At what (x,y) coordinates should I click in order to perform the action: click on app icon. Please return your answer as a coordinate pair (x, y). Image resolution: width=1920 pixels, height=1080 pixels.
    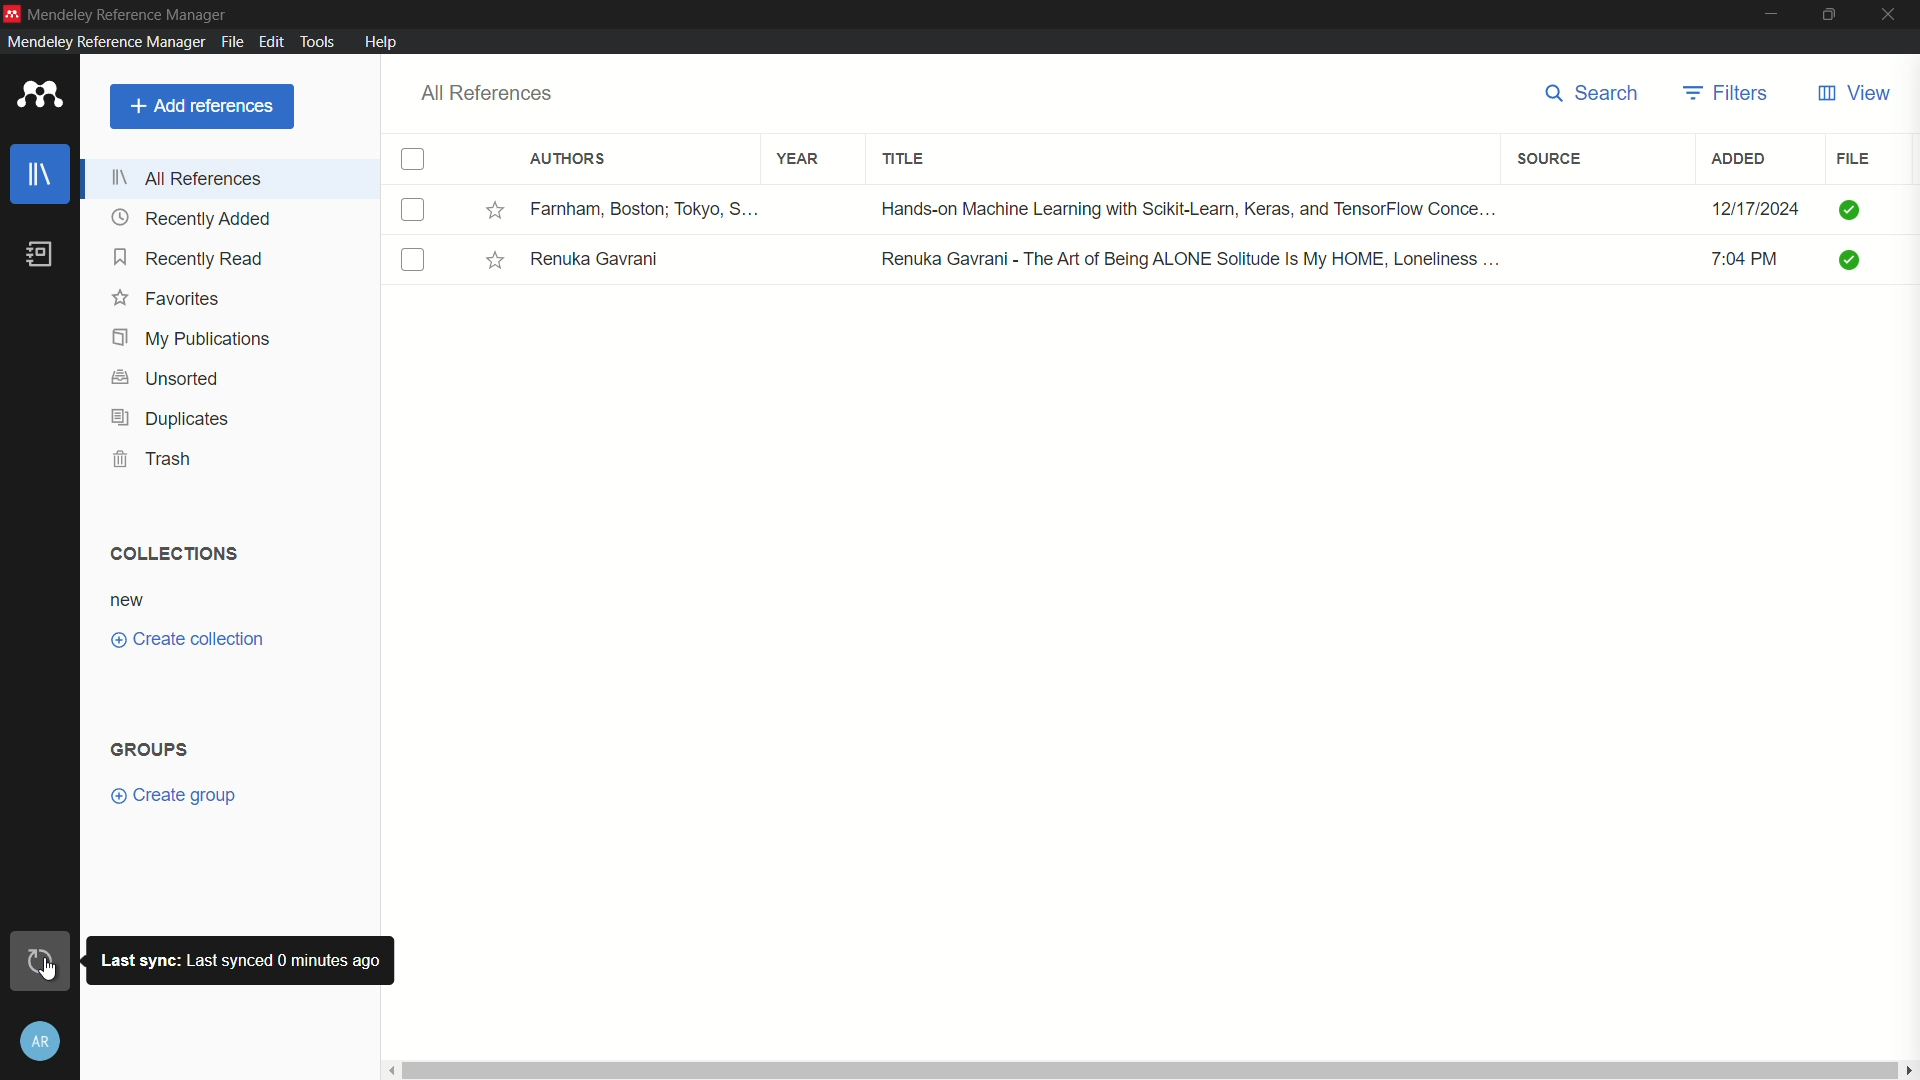
    Looking at the image, I should click on (12, 13).